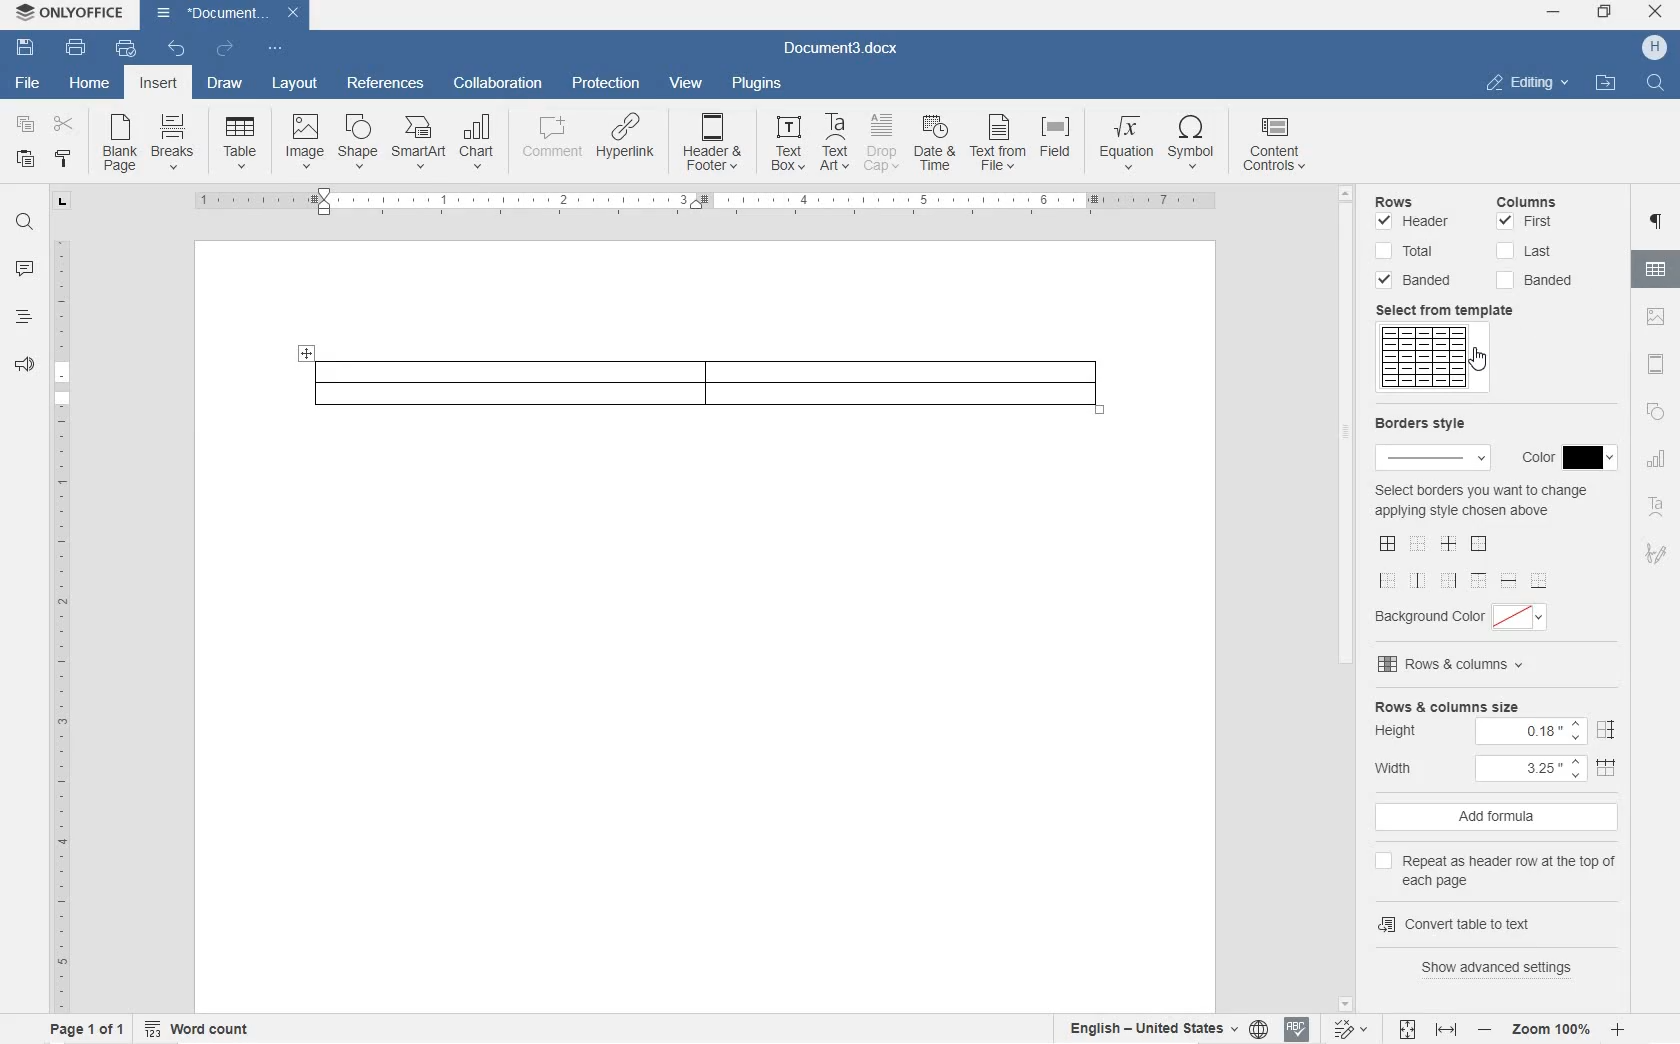 The height and width of the screenshot is (1044, 1680). Describe the element at coordinates (1658, 318) in the screenshot. I see `IMAGE` at that location.